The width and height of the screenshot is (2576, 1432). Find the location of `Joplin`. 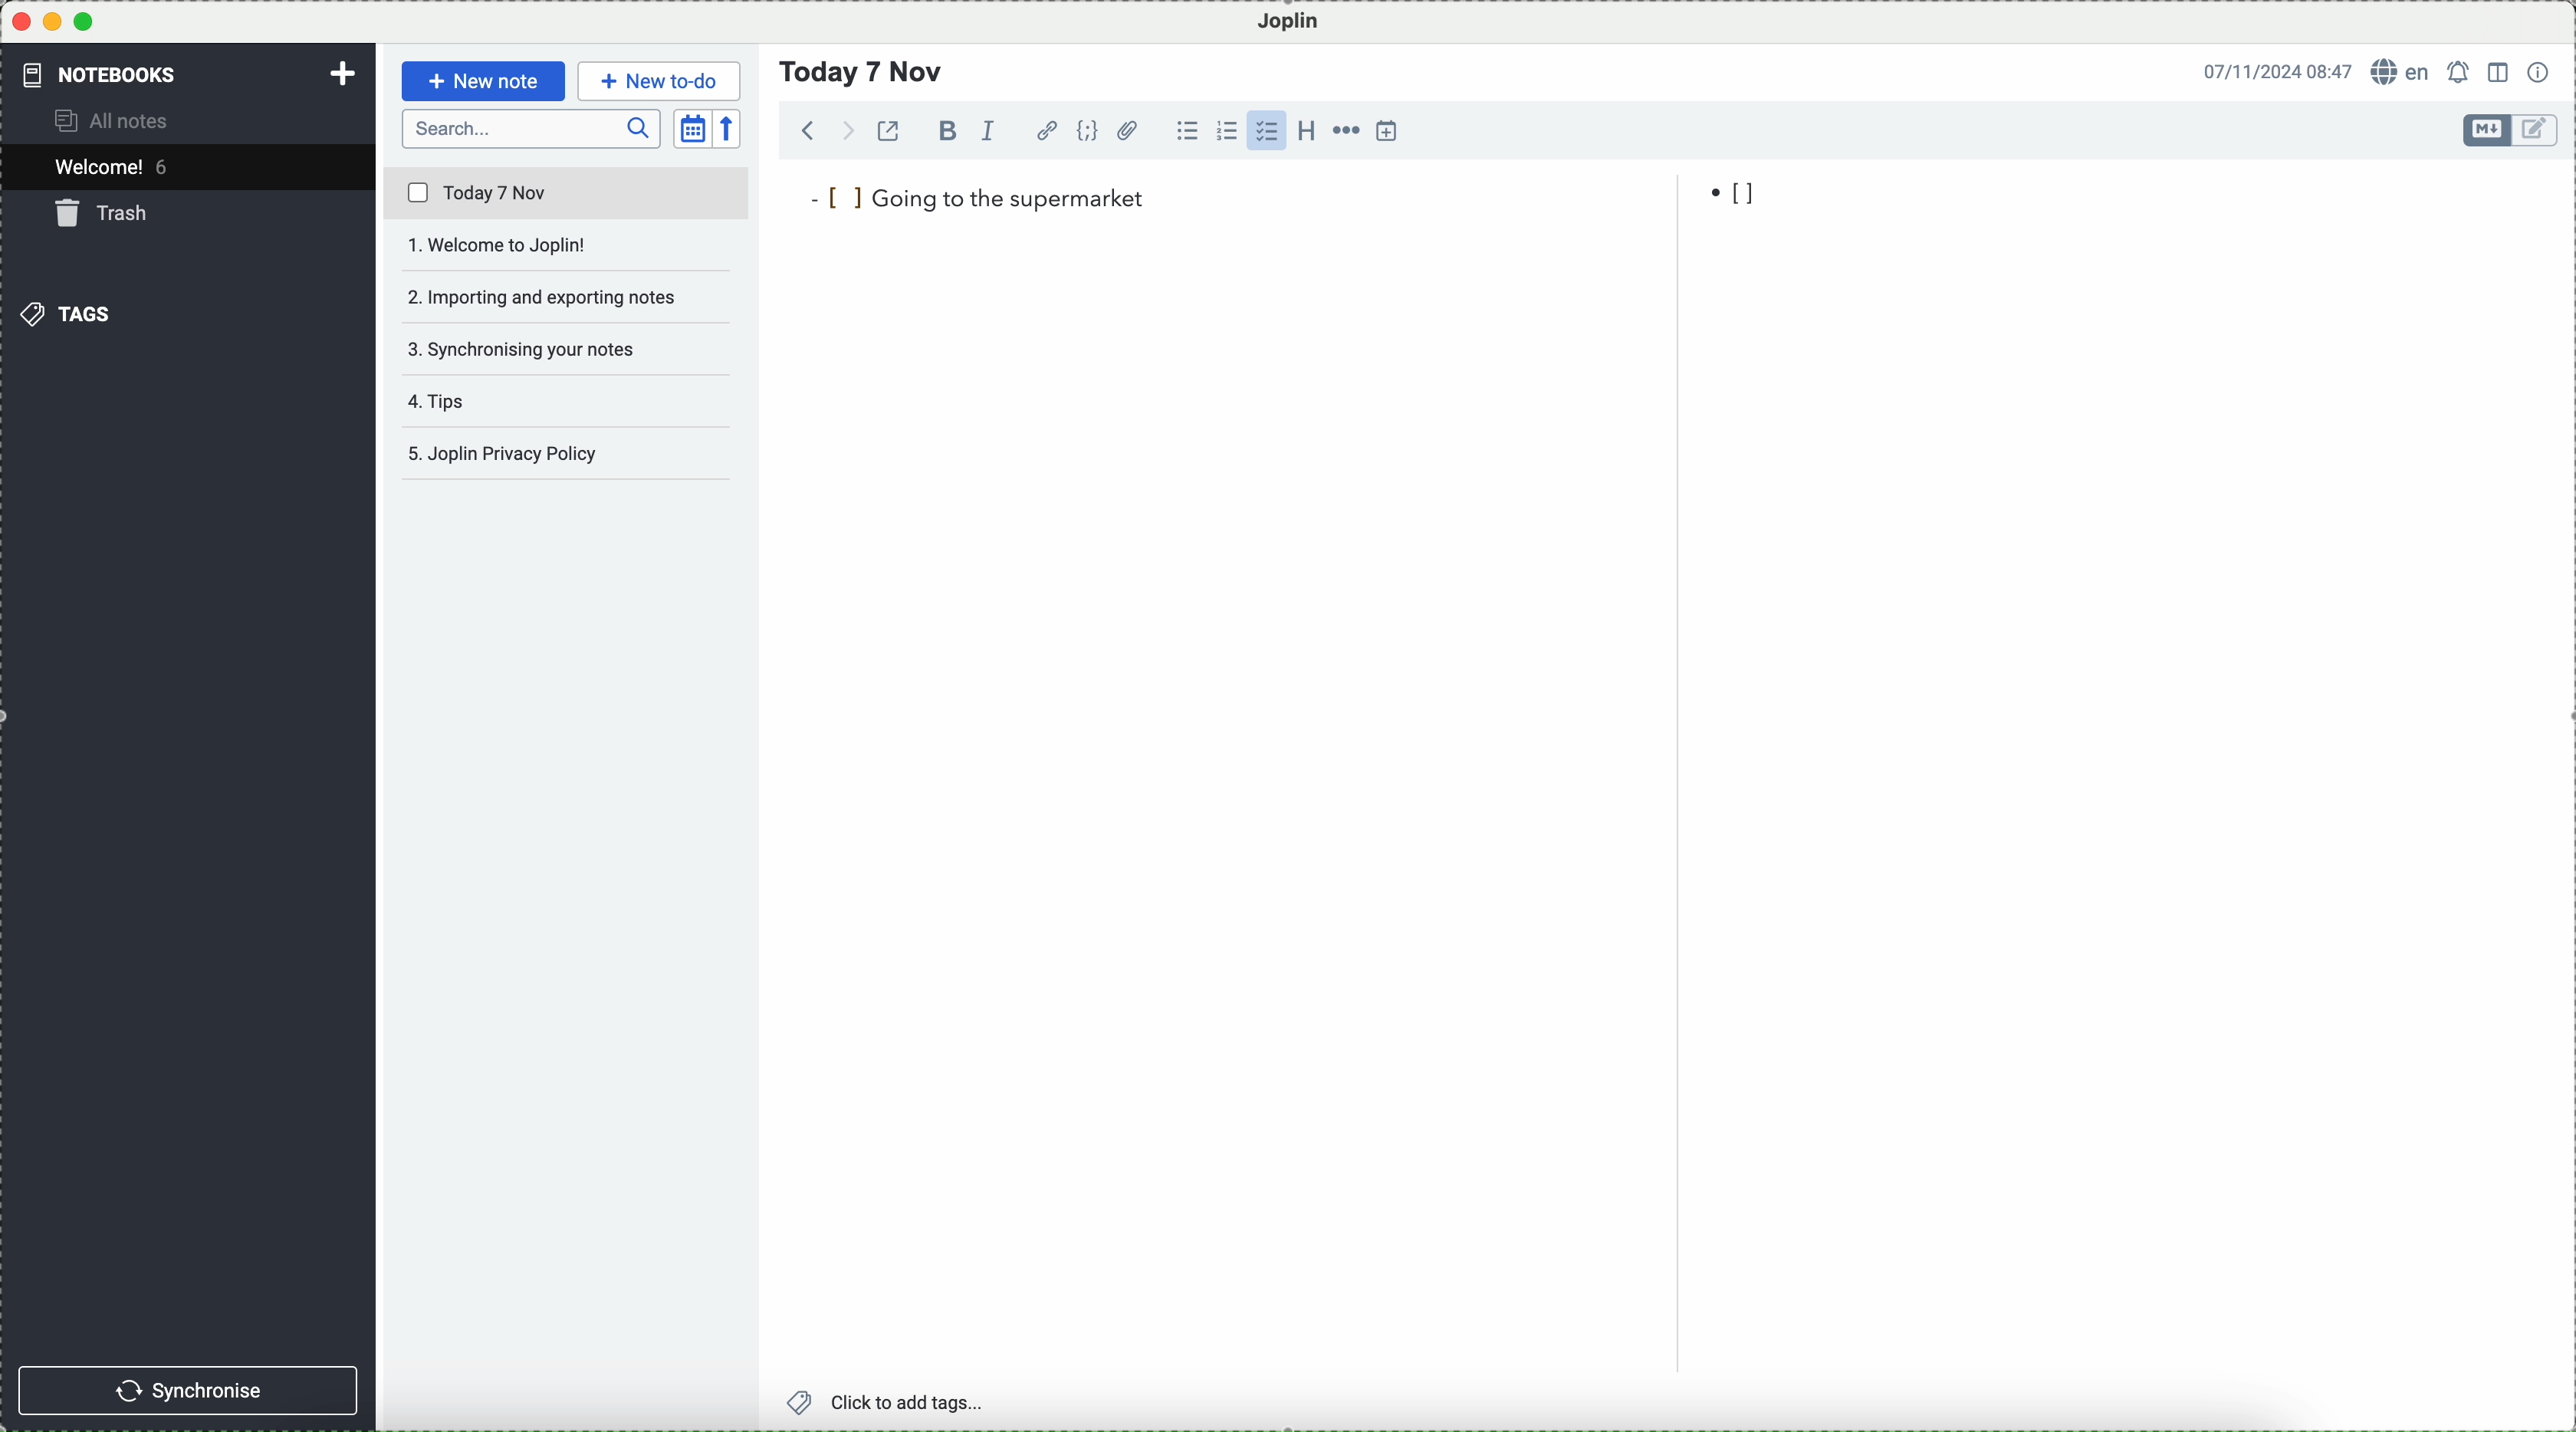

Joplin is located at coordinates (1289, 23).